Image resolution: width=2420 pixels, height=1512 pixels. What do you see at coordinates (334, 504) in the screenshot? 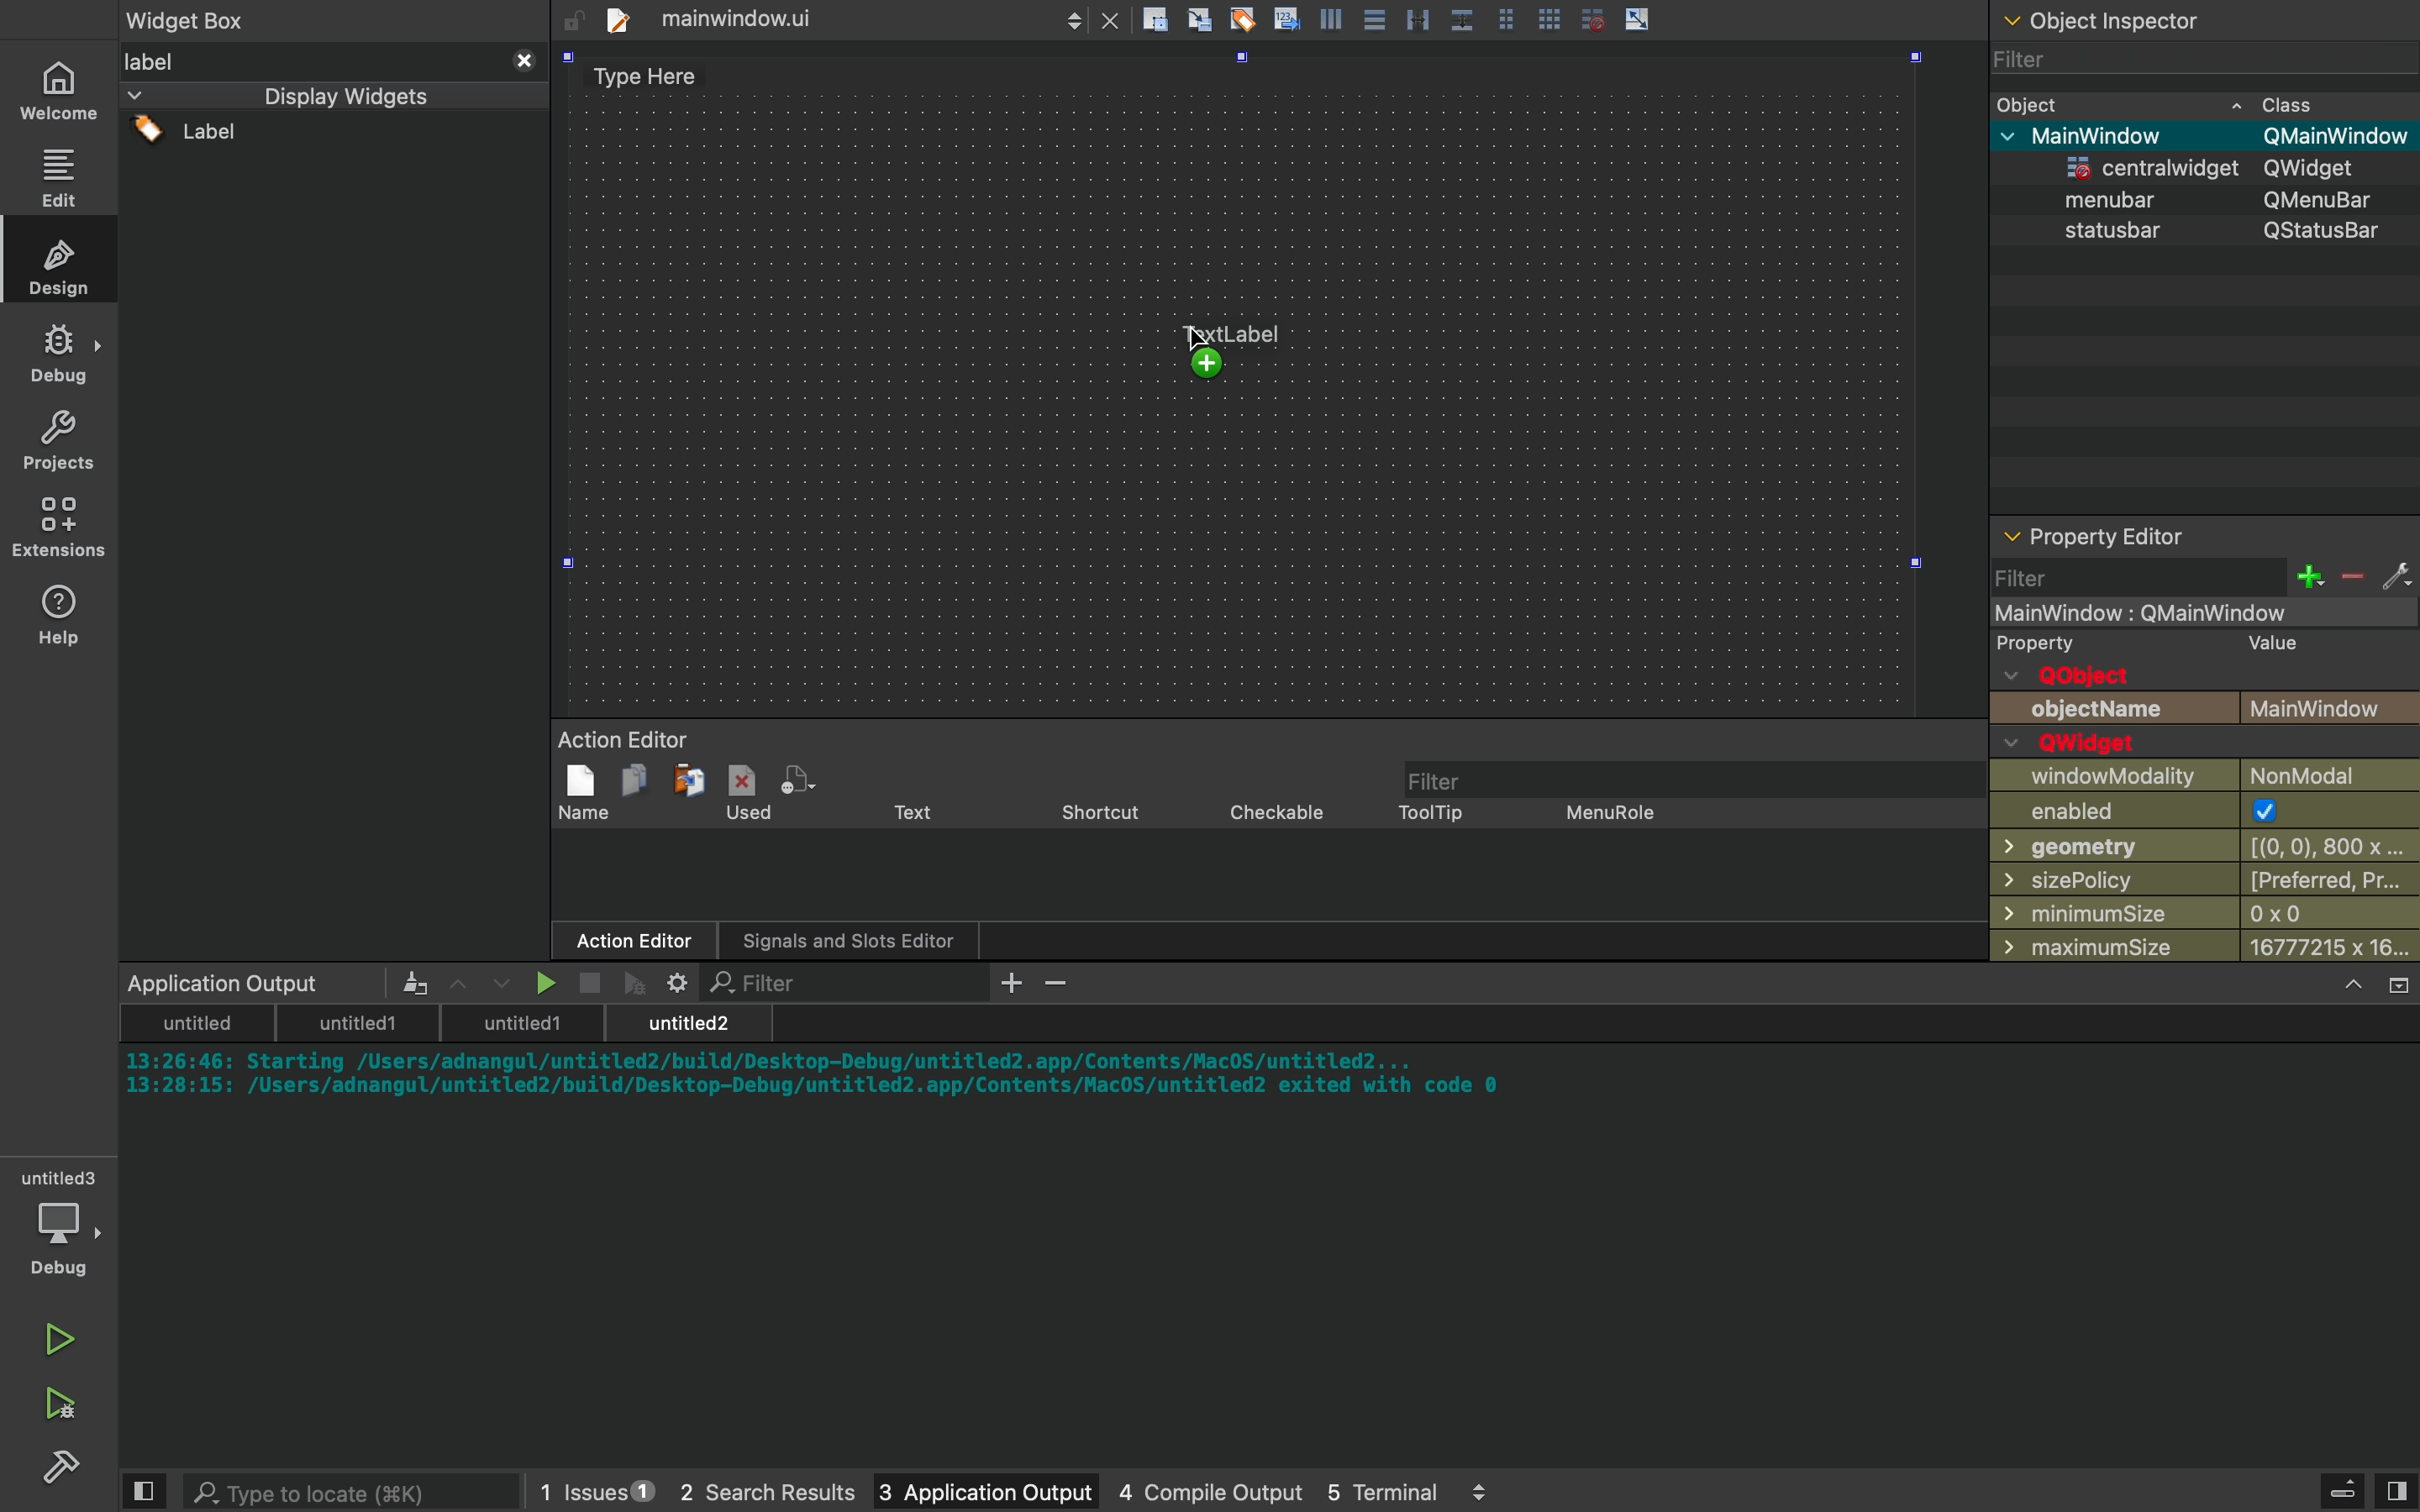
I see `widgets` at bounding box center [334, 504].